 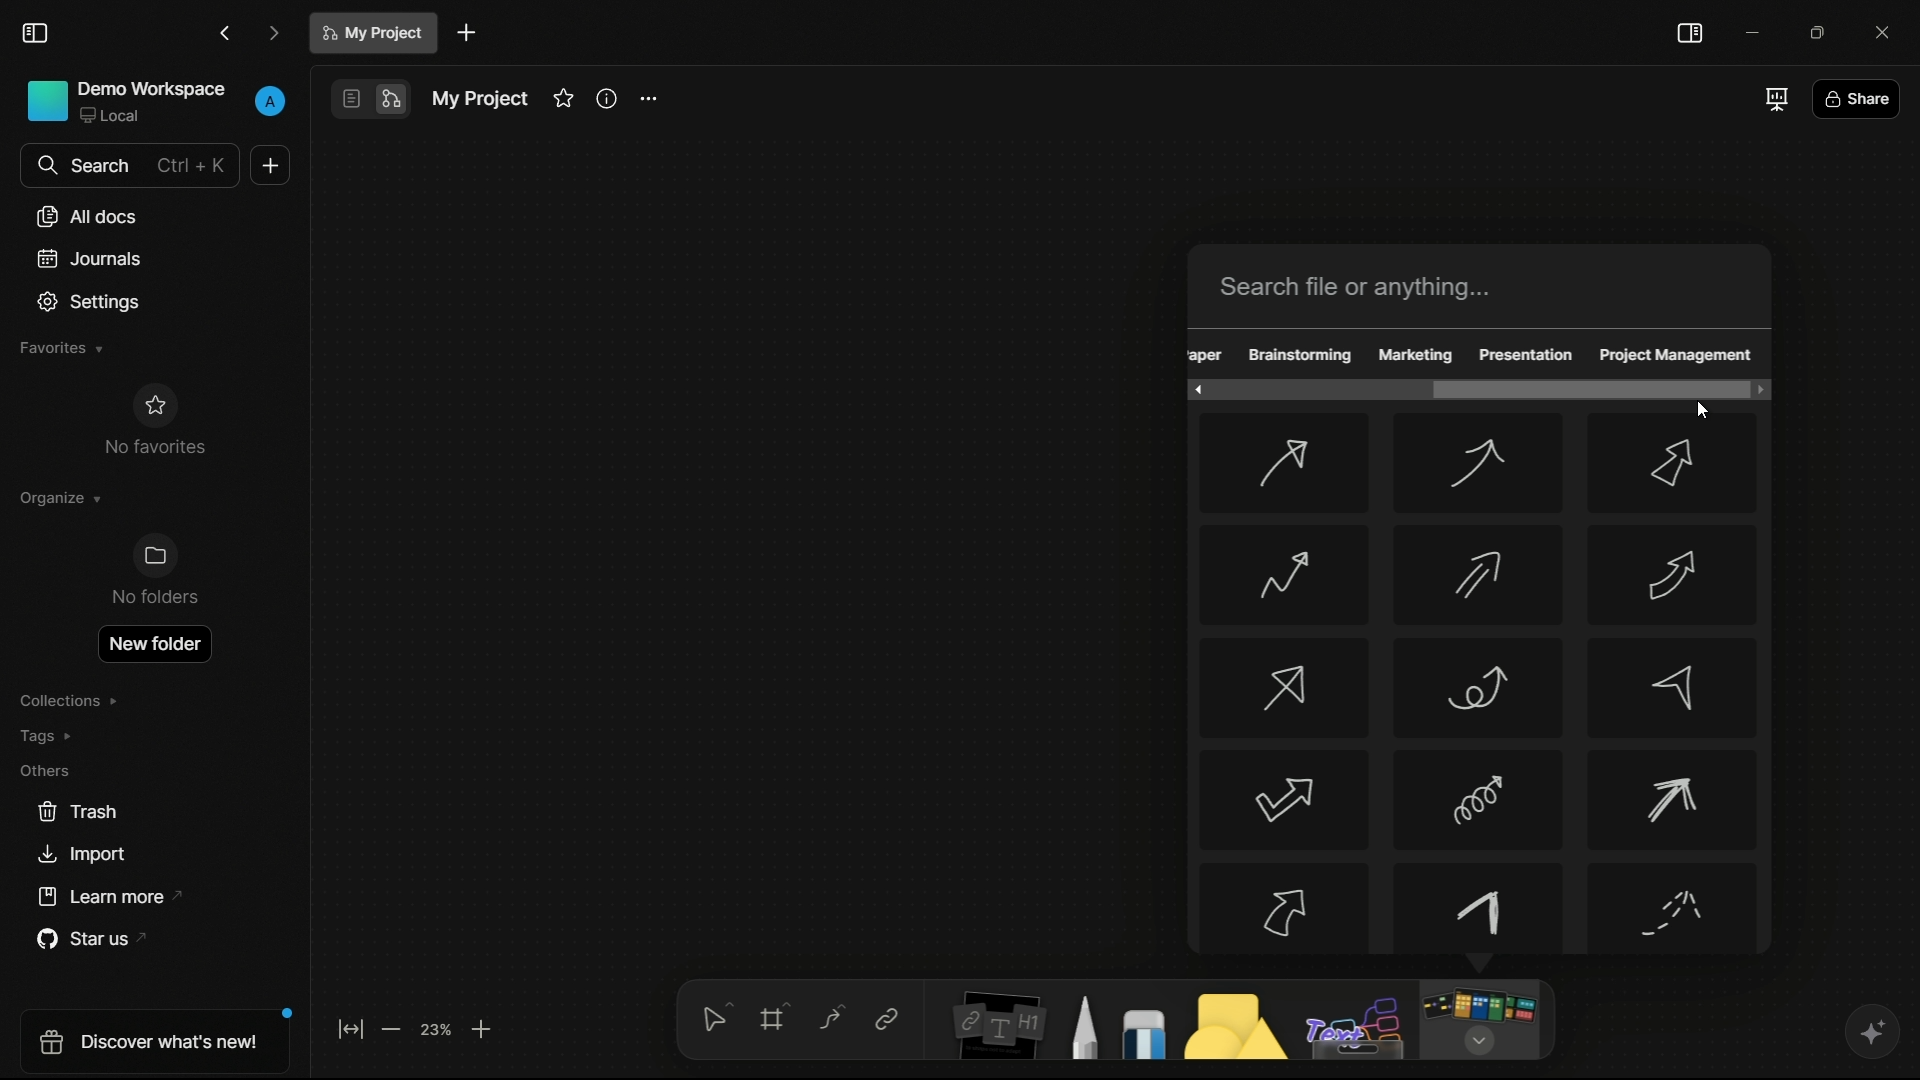 What do you see at coordinates (1479, 799) in the screenshot?
I see `arrow-11` at bounding box center [1479, 799].